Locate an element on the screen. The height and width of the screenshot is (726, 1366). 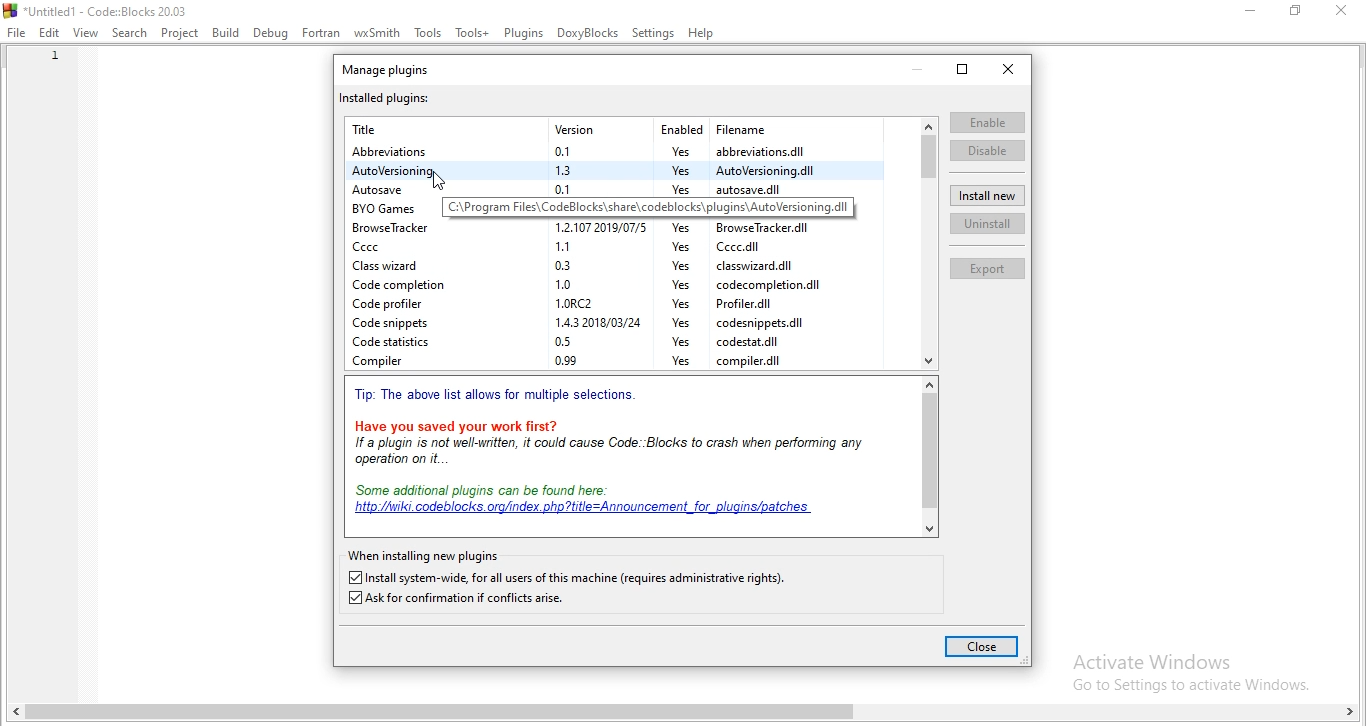
Tip: The above list allows for multiple selections. is located at coordinates (498, 395).